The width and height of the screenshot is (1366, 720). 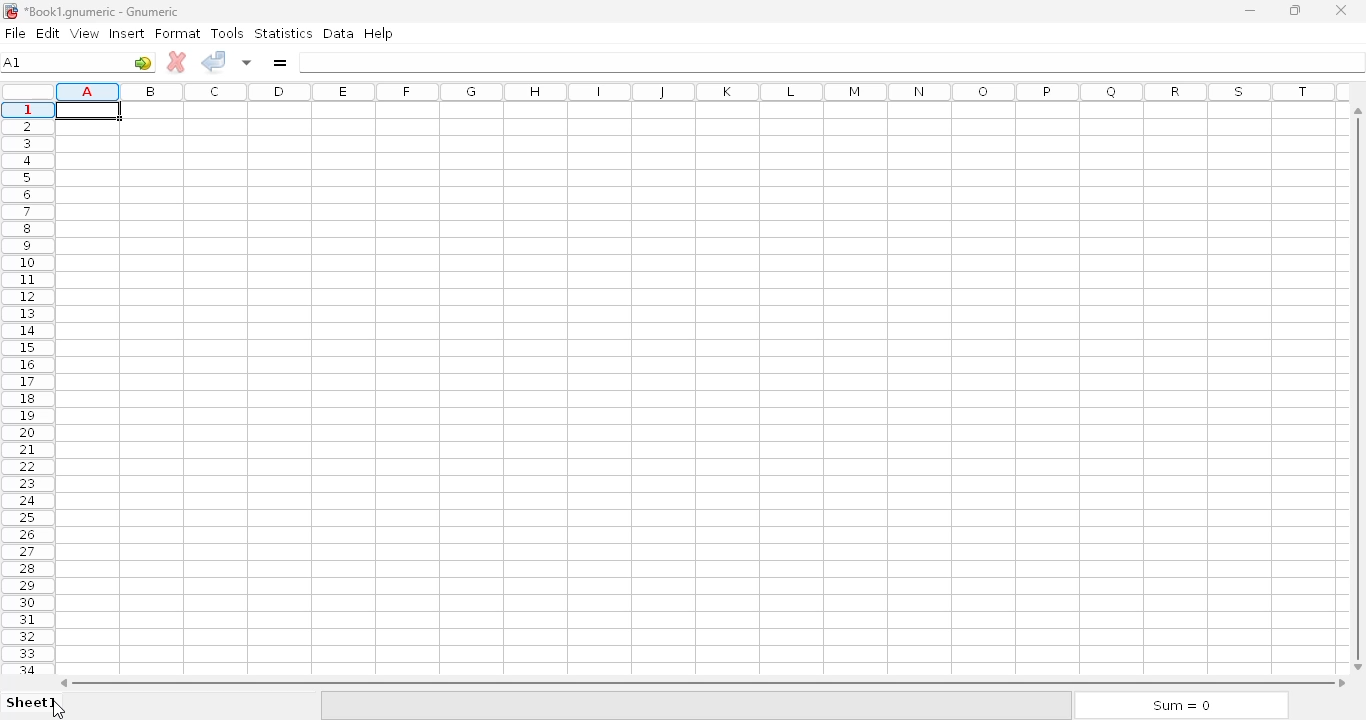 I want to click on logo, so click(x=9, y=12).